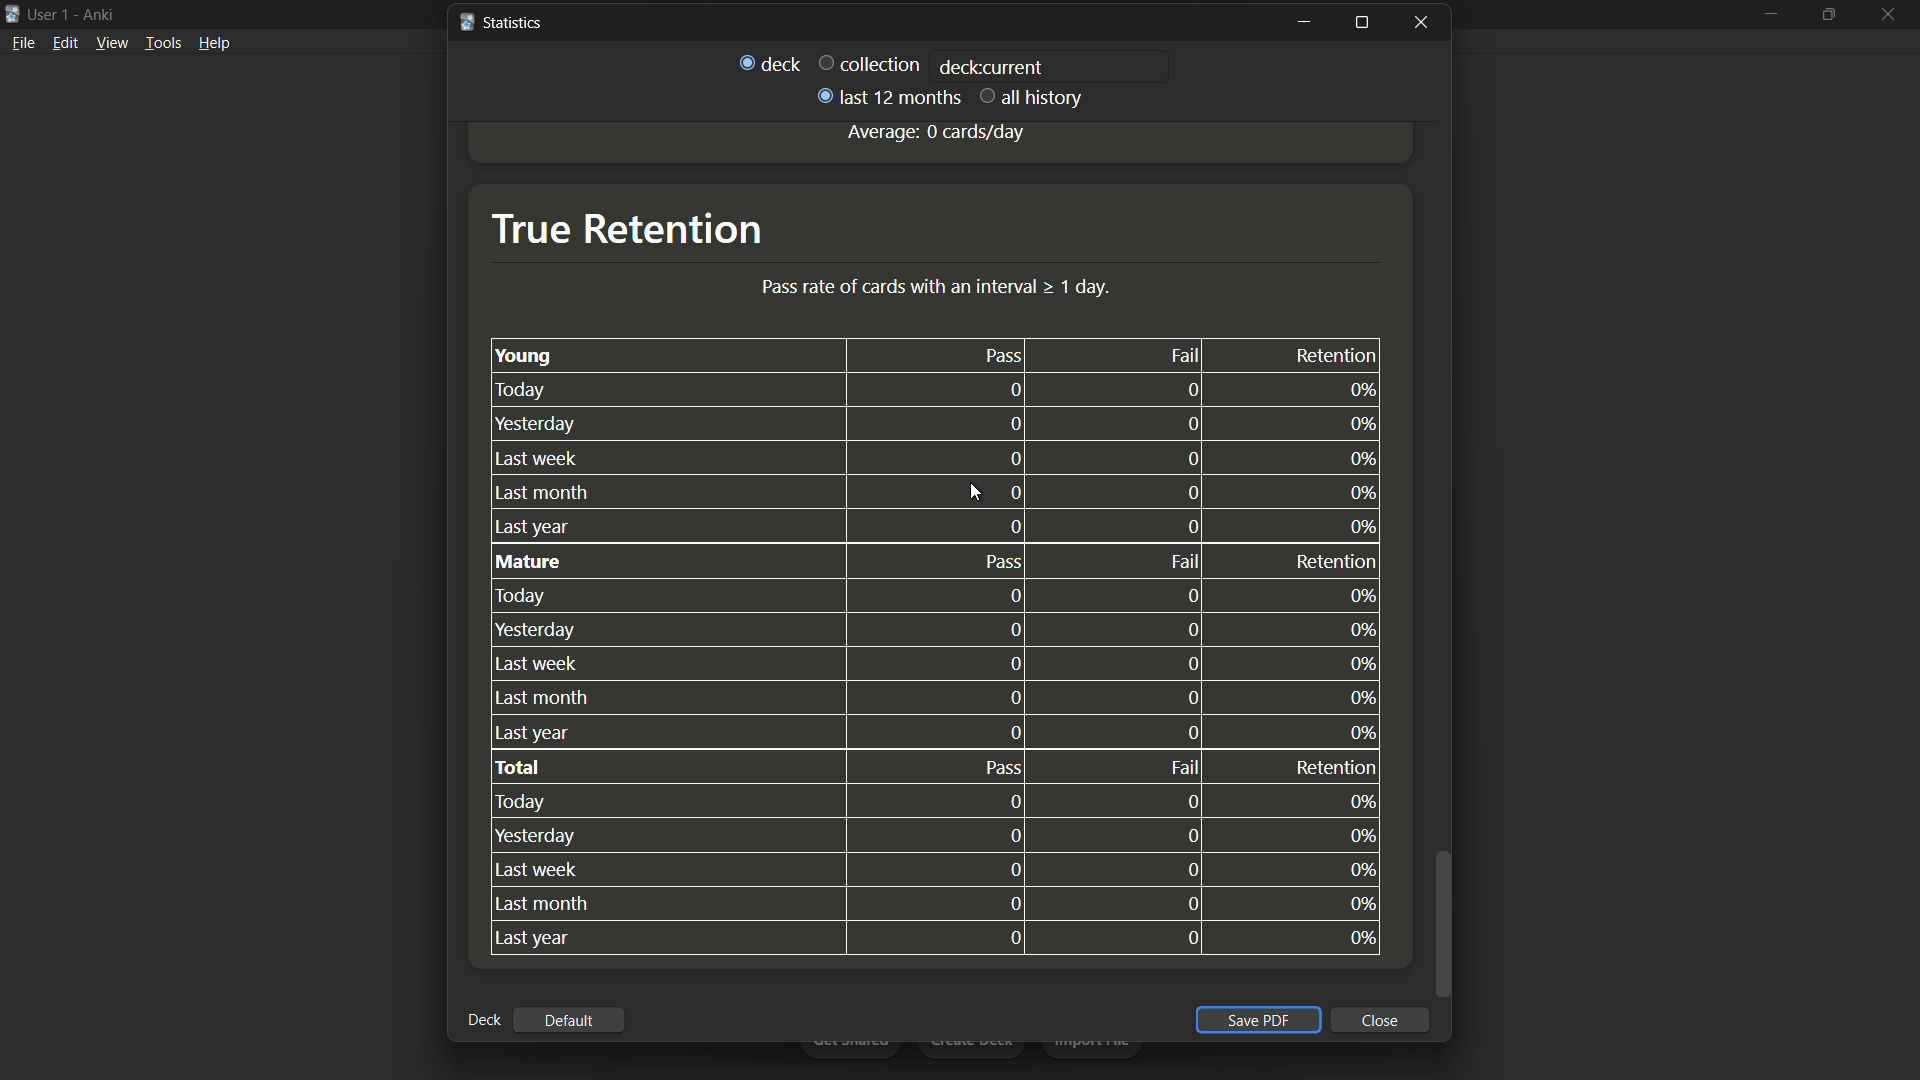 The width and height of the screenshot is (1920, 1080). I want to click on all history, so click(1033, 99).